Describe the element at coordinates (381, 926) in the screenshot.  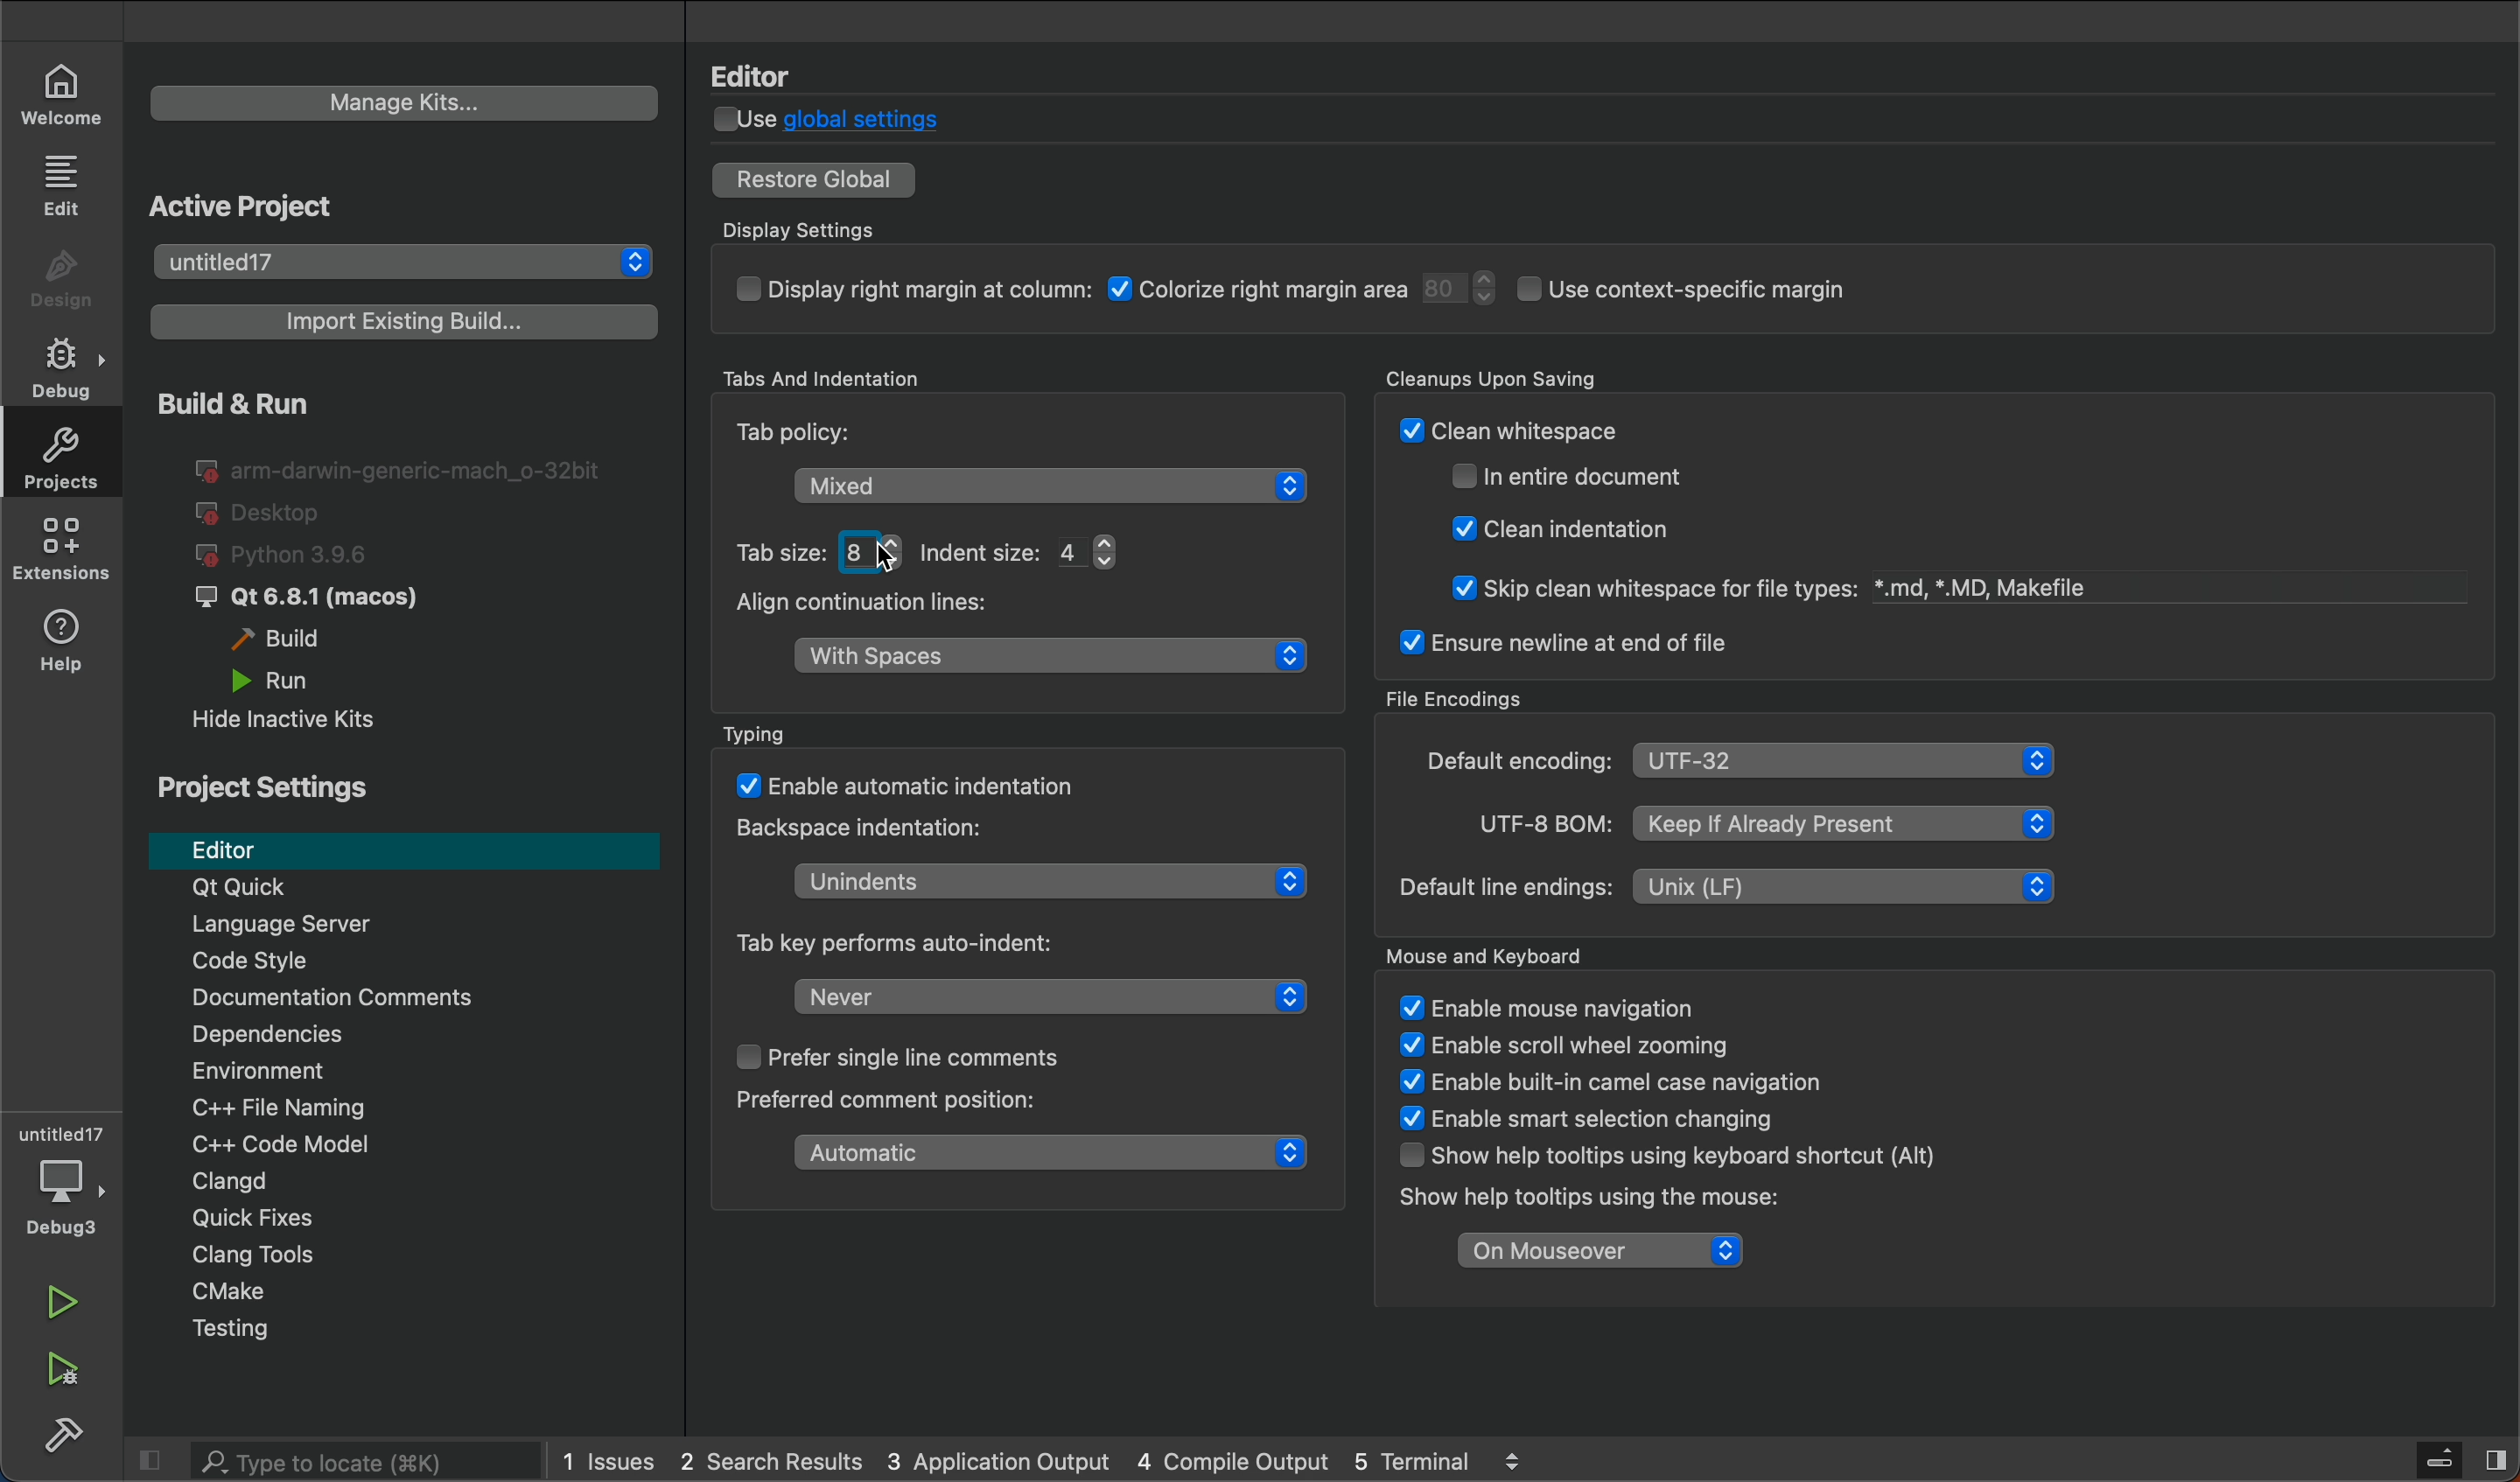
I see `language server` at that location.